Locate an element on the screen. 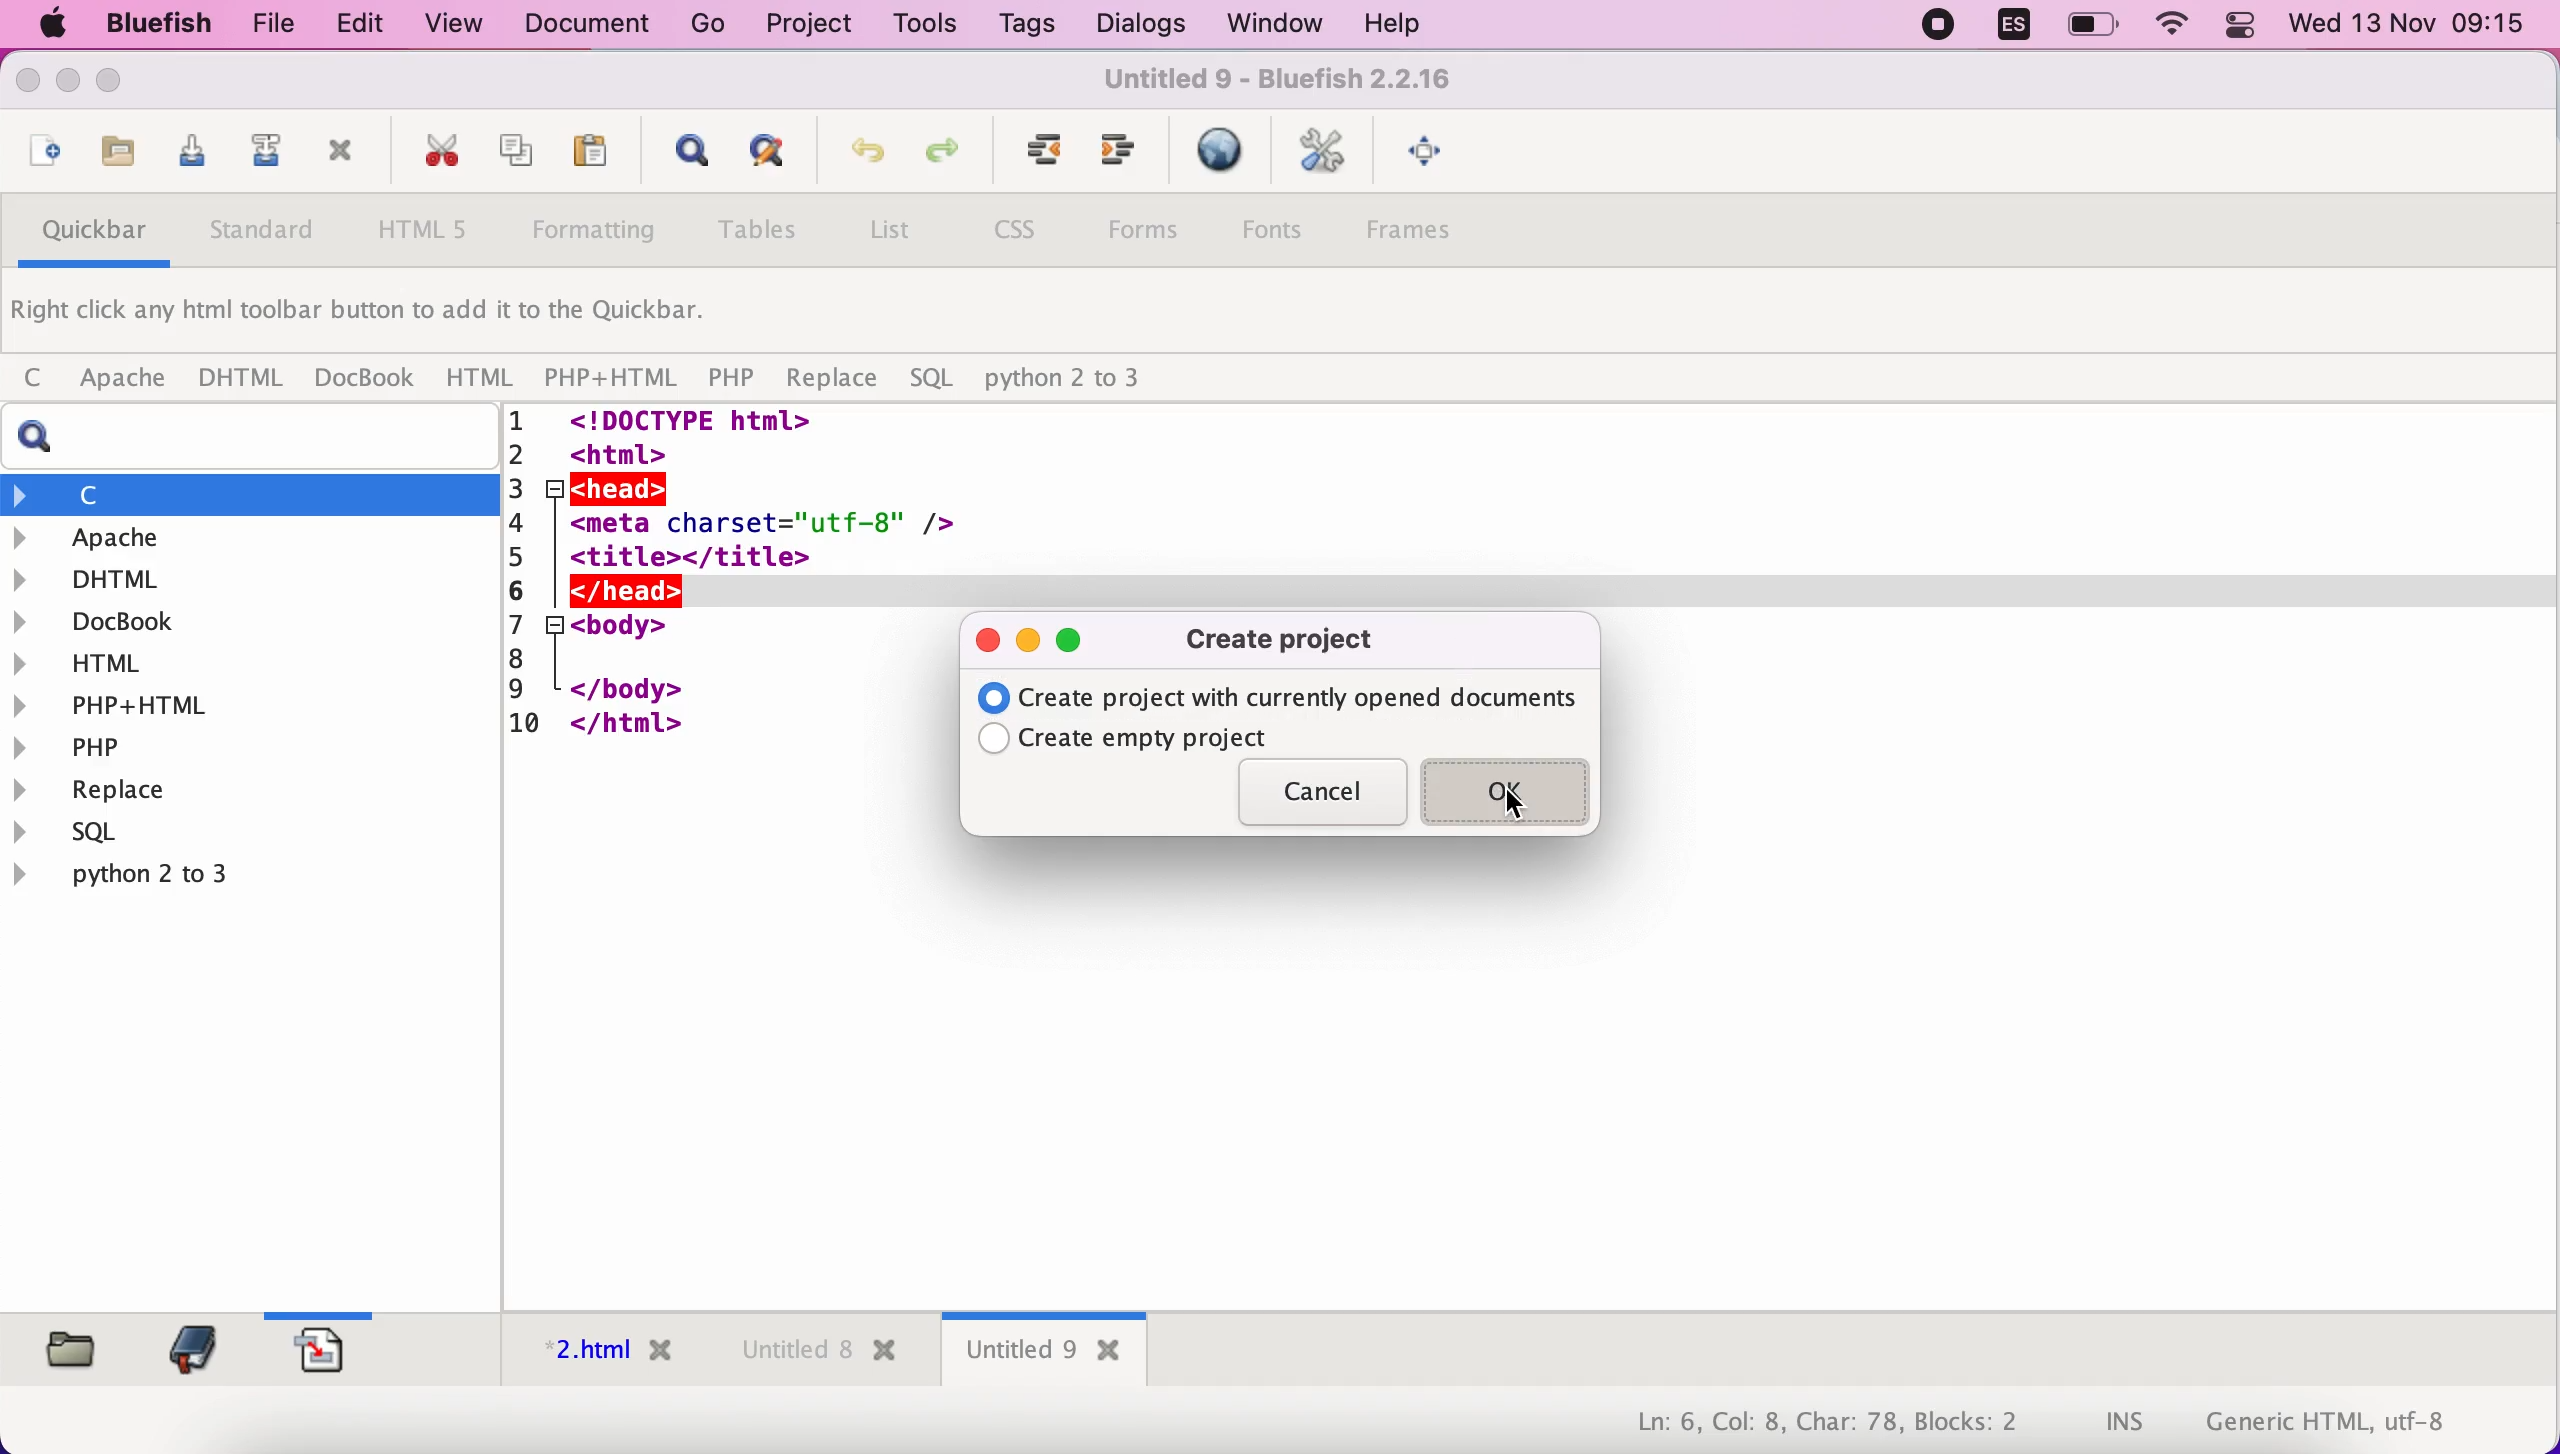 The image size is (2560, 1454). redo is located at coordinates (941, 159).